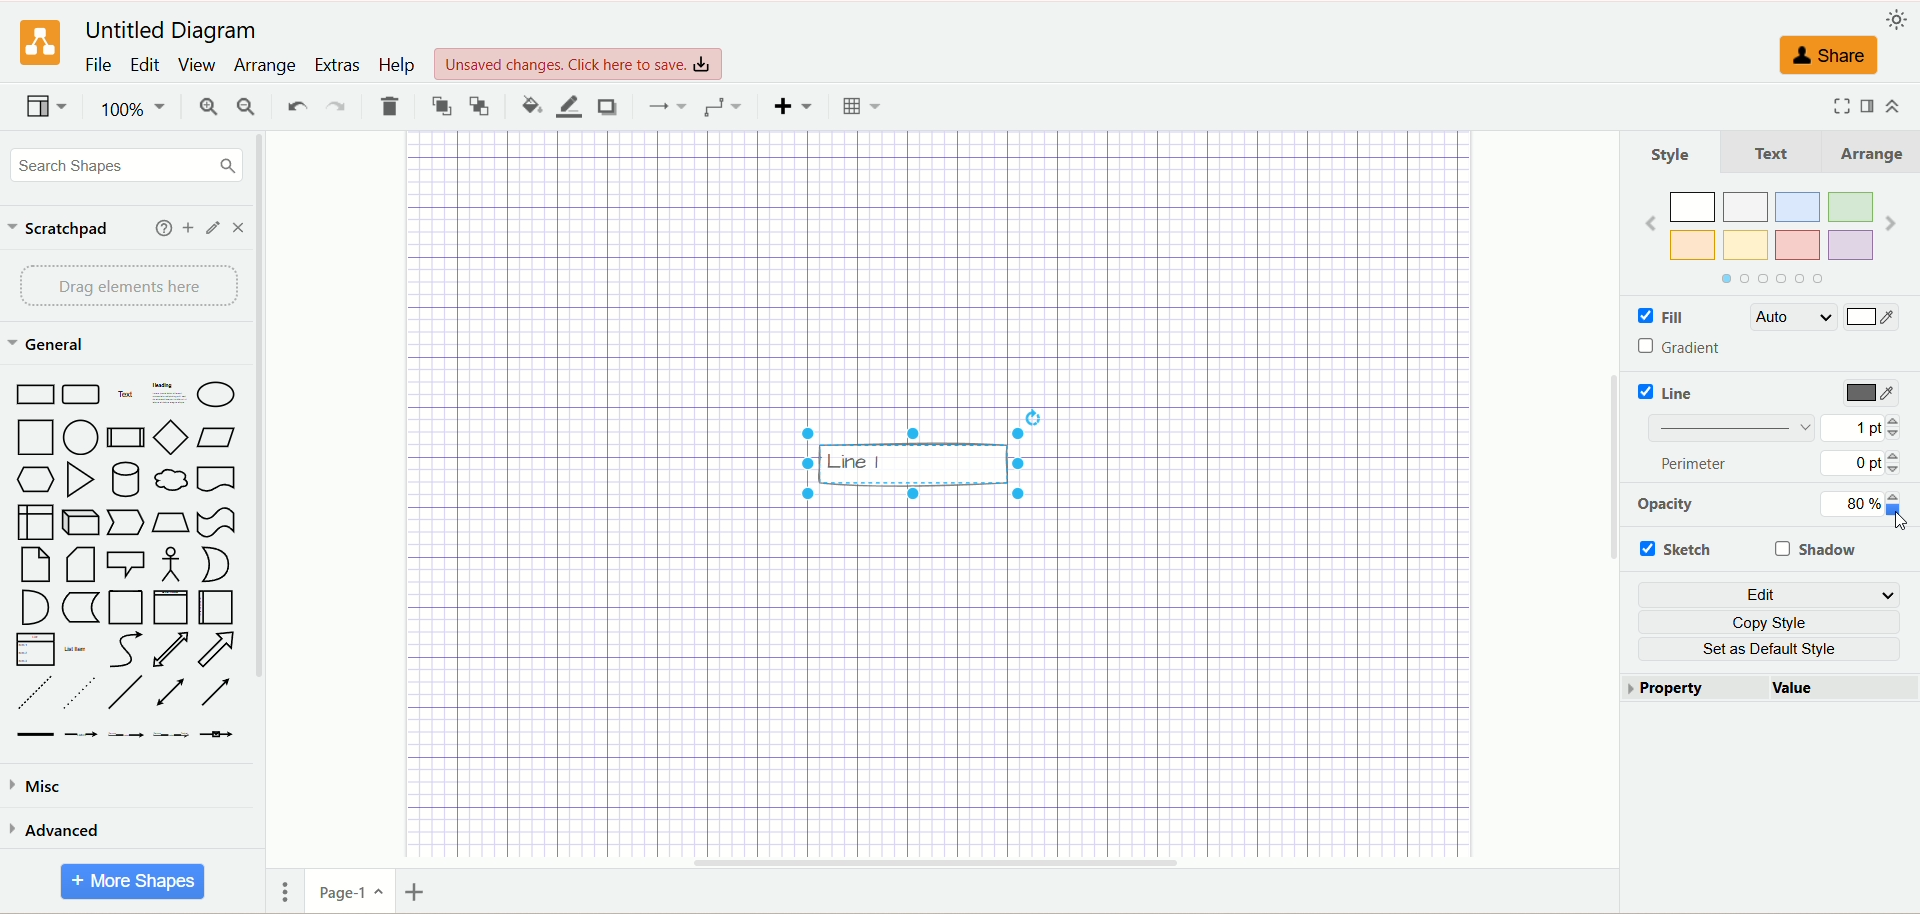 The image size is (1920, 914). Describe the element at coordinates (36, 481) in the screenshot. I see `Hexagon` at that location.